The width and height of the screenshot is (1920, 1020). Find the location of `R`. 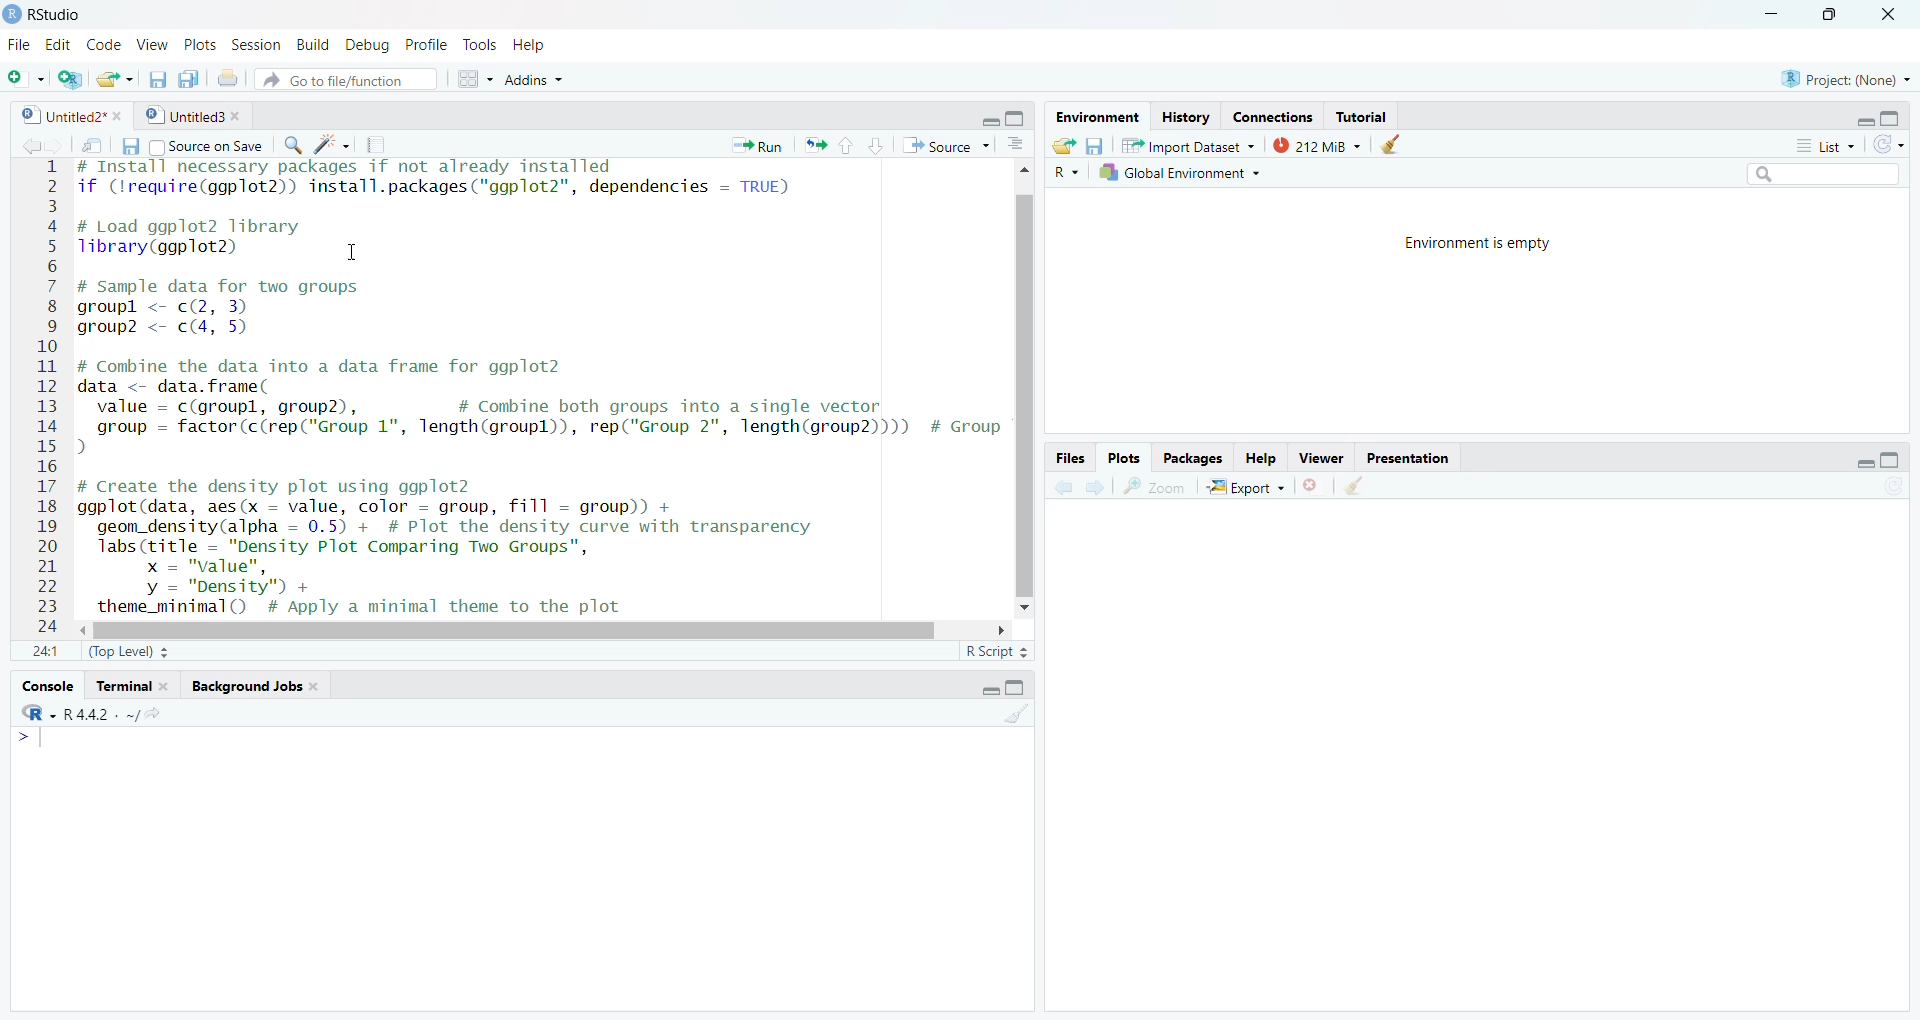

R is located at coordinates (1066, 173).